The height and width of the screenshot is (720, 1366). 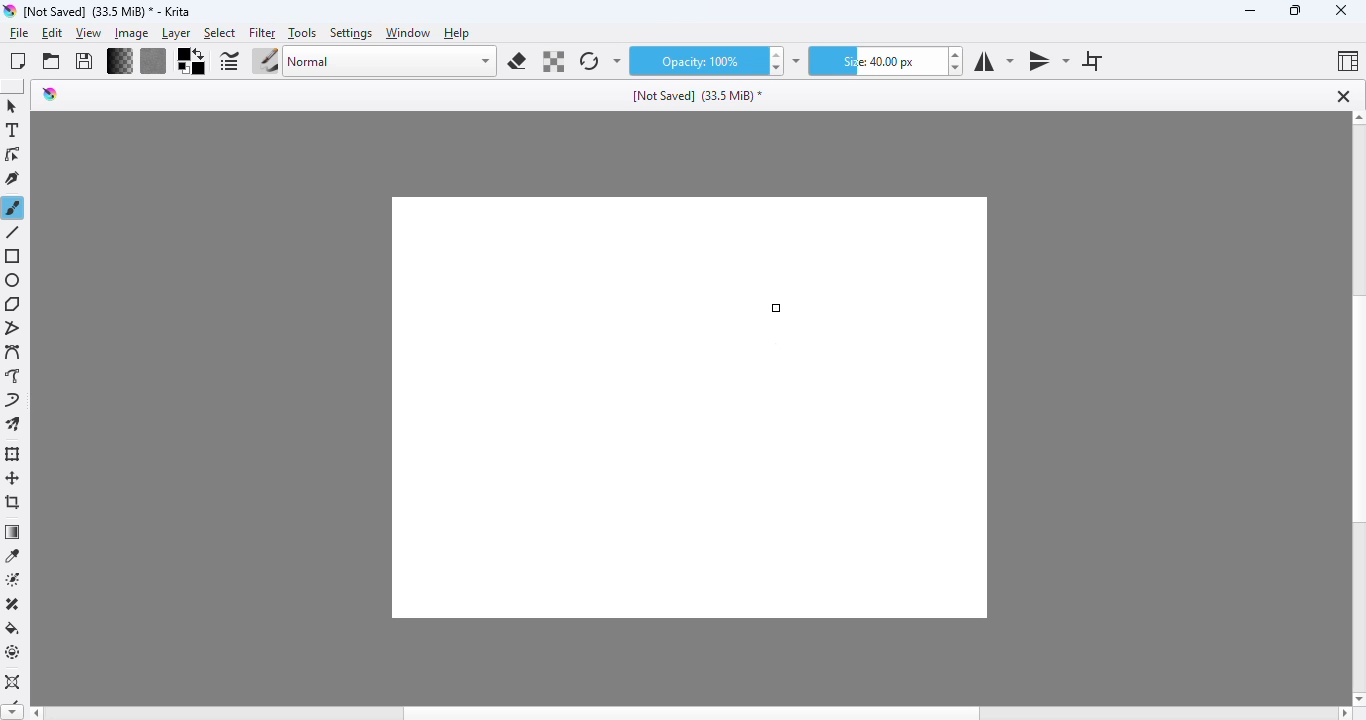 What do you see at coordinates (221, 33) in the screenshot?
I see `select` at bounding box center [221, 33].